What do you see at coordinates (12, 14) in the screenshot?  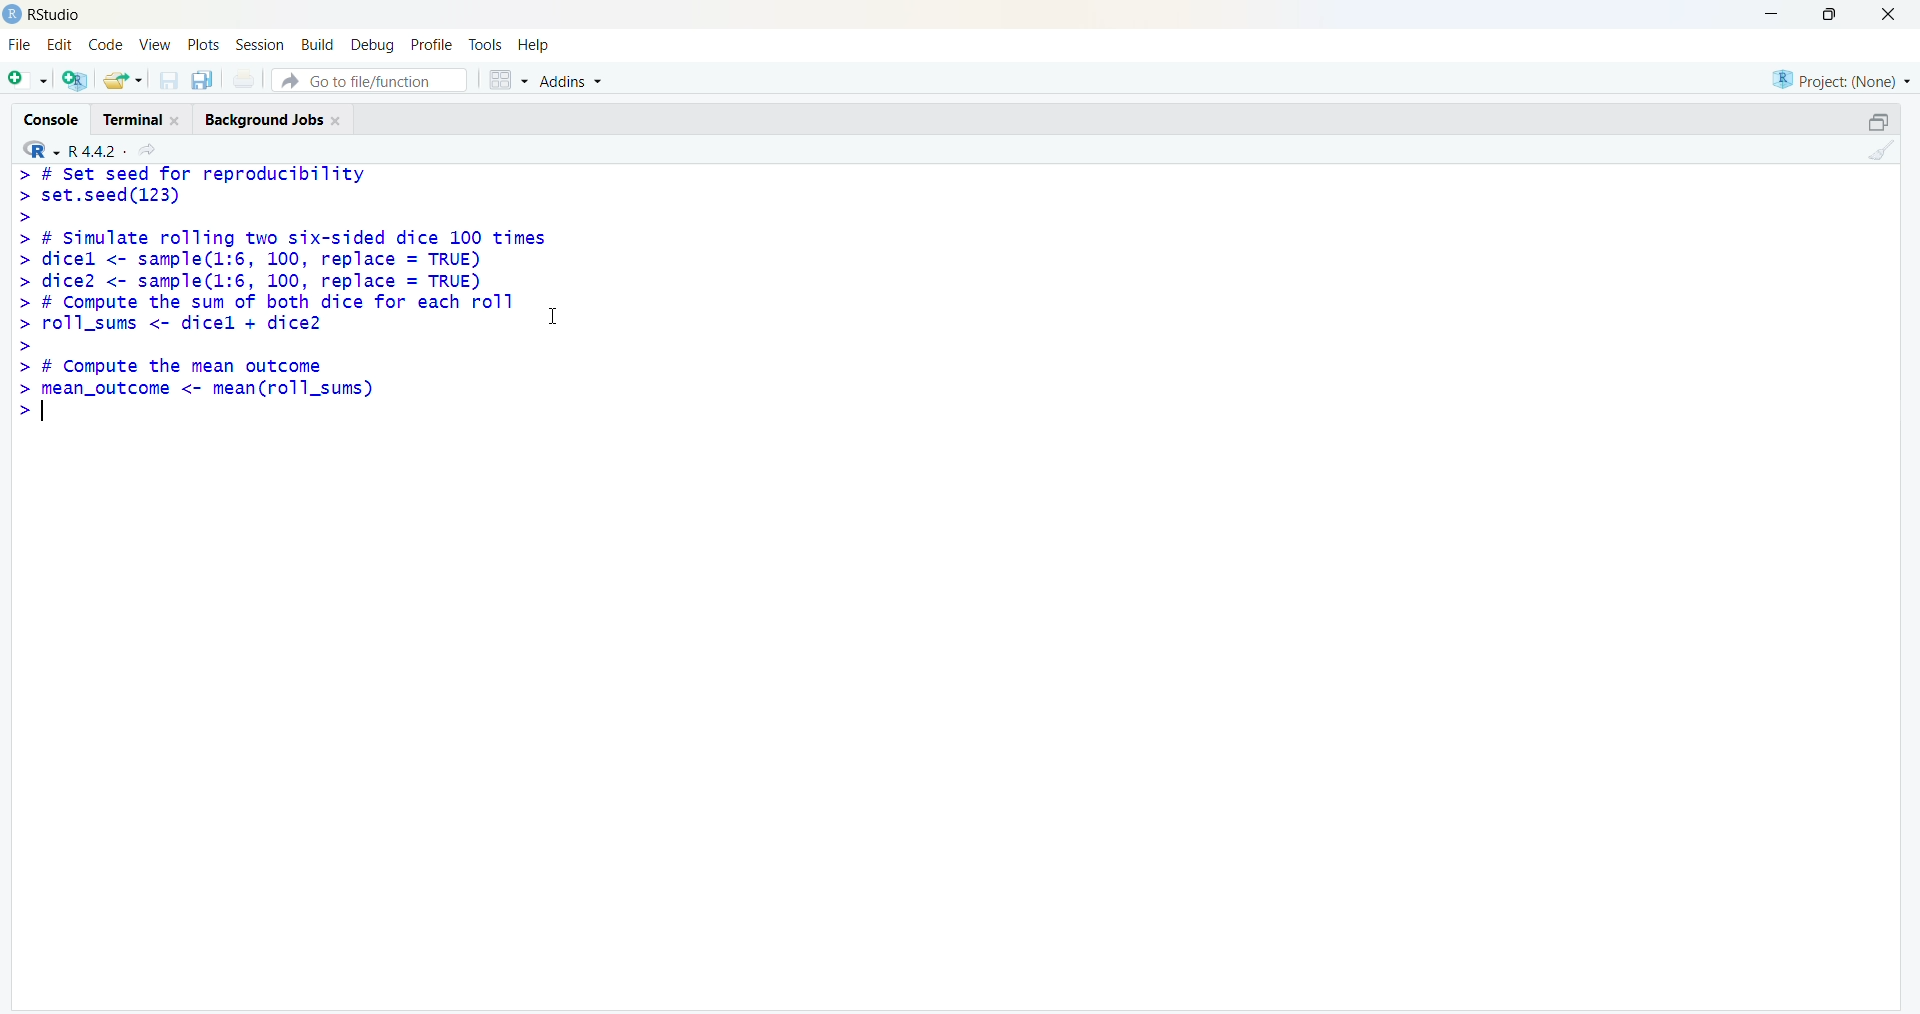 I see `logo` at bounding box center [12, 14].